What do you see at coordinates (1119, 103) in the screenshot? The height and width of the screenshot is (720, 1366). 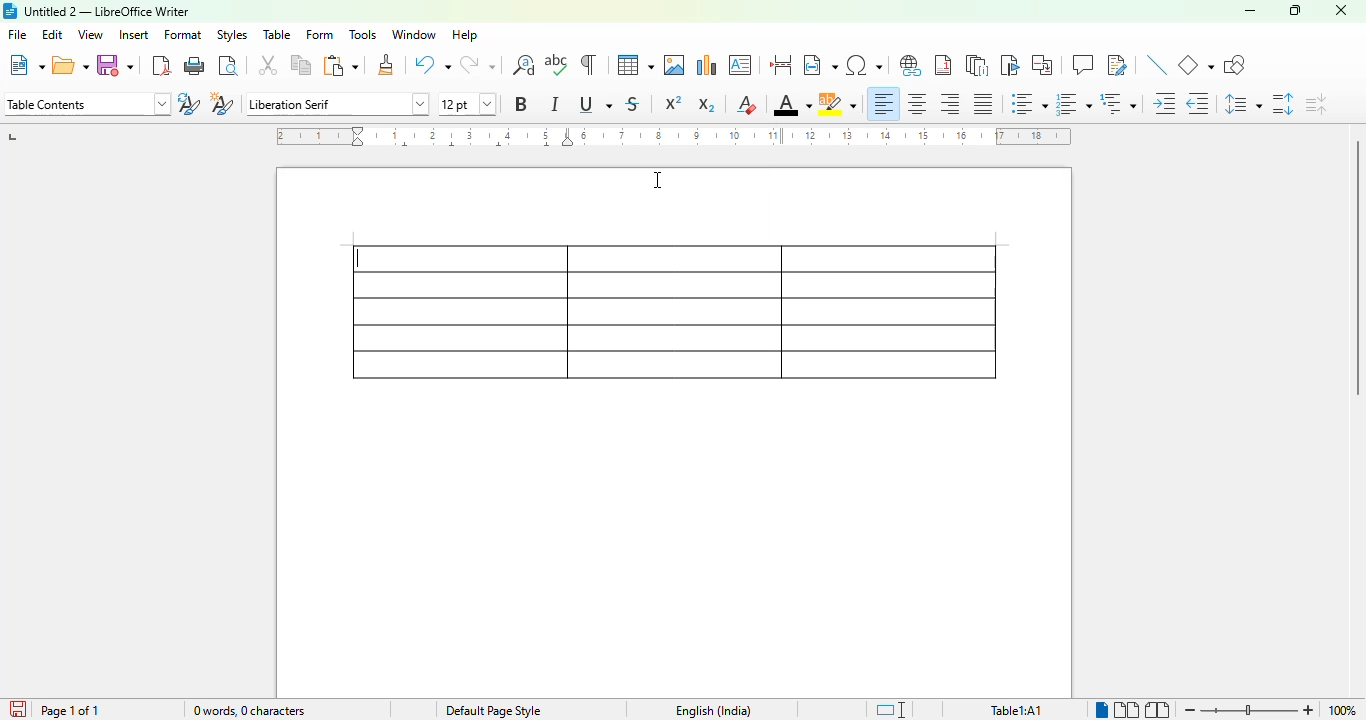 I see `select outline format` at bounding box center [1119, 103].